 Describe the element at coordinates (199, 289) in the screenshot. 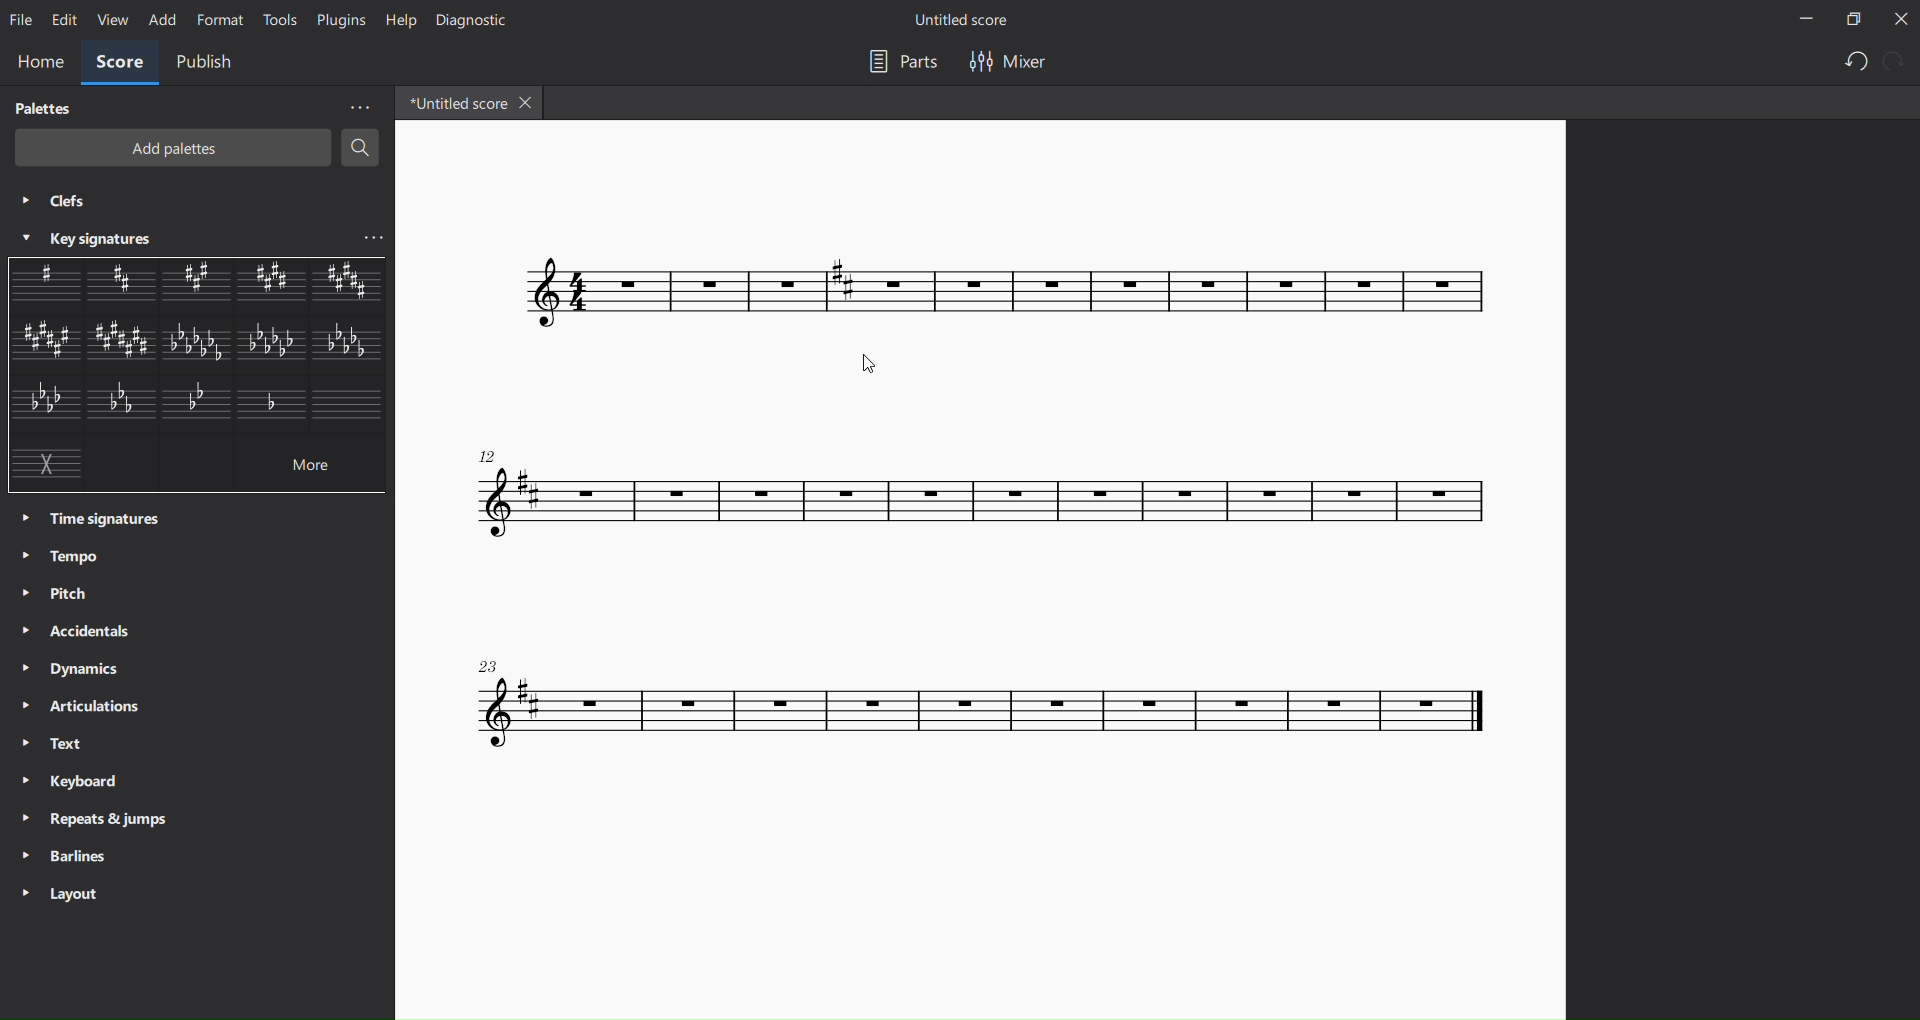

I see `other key signatures` at that location.